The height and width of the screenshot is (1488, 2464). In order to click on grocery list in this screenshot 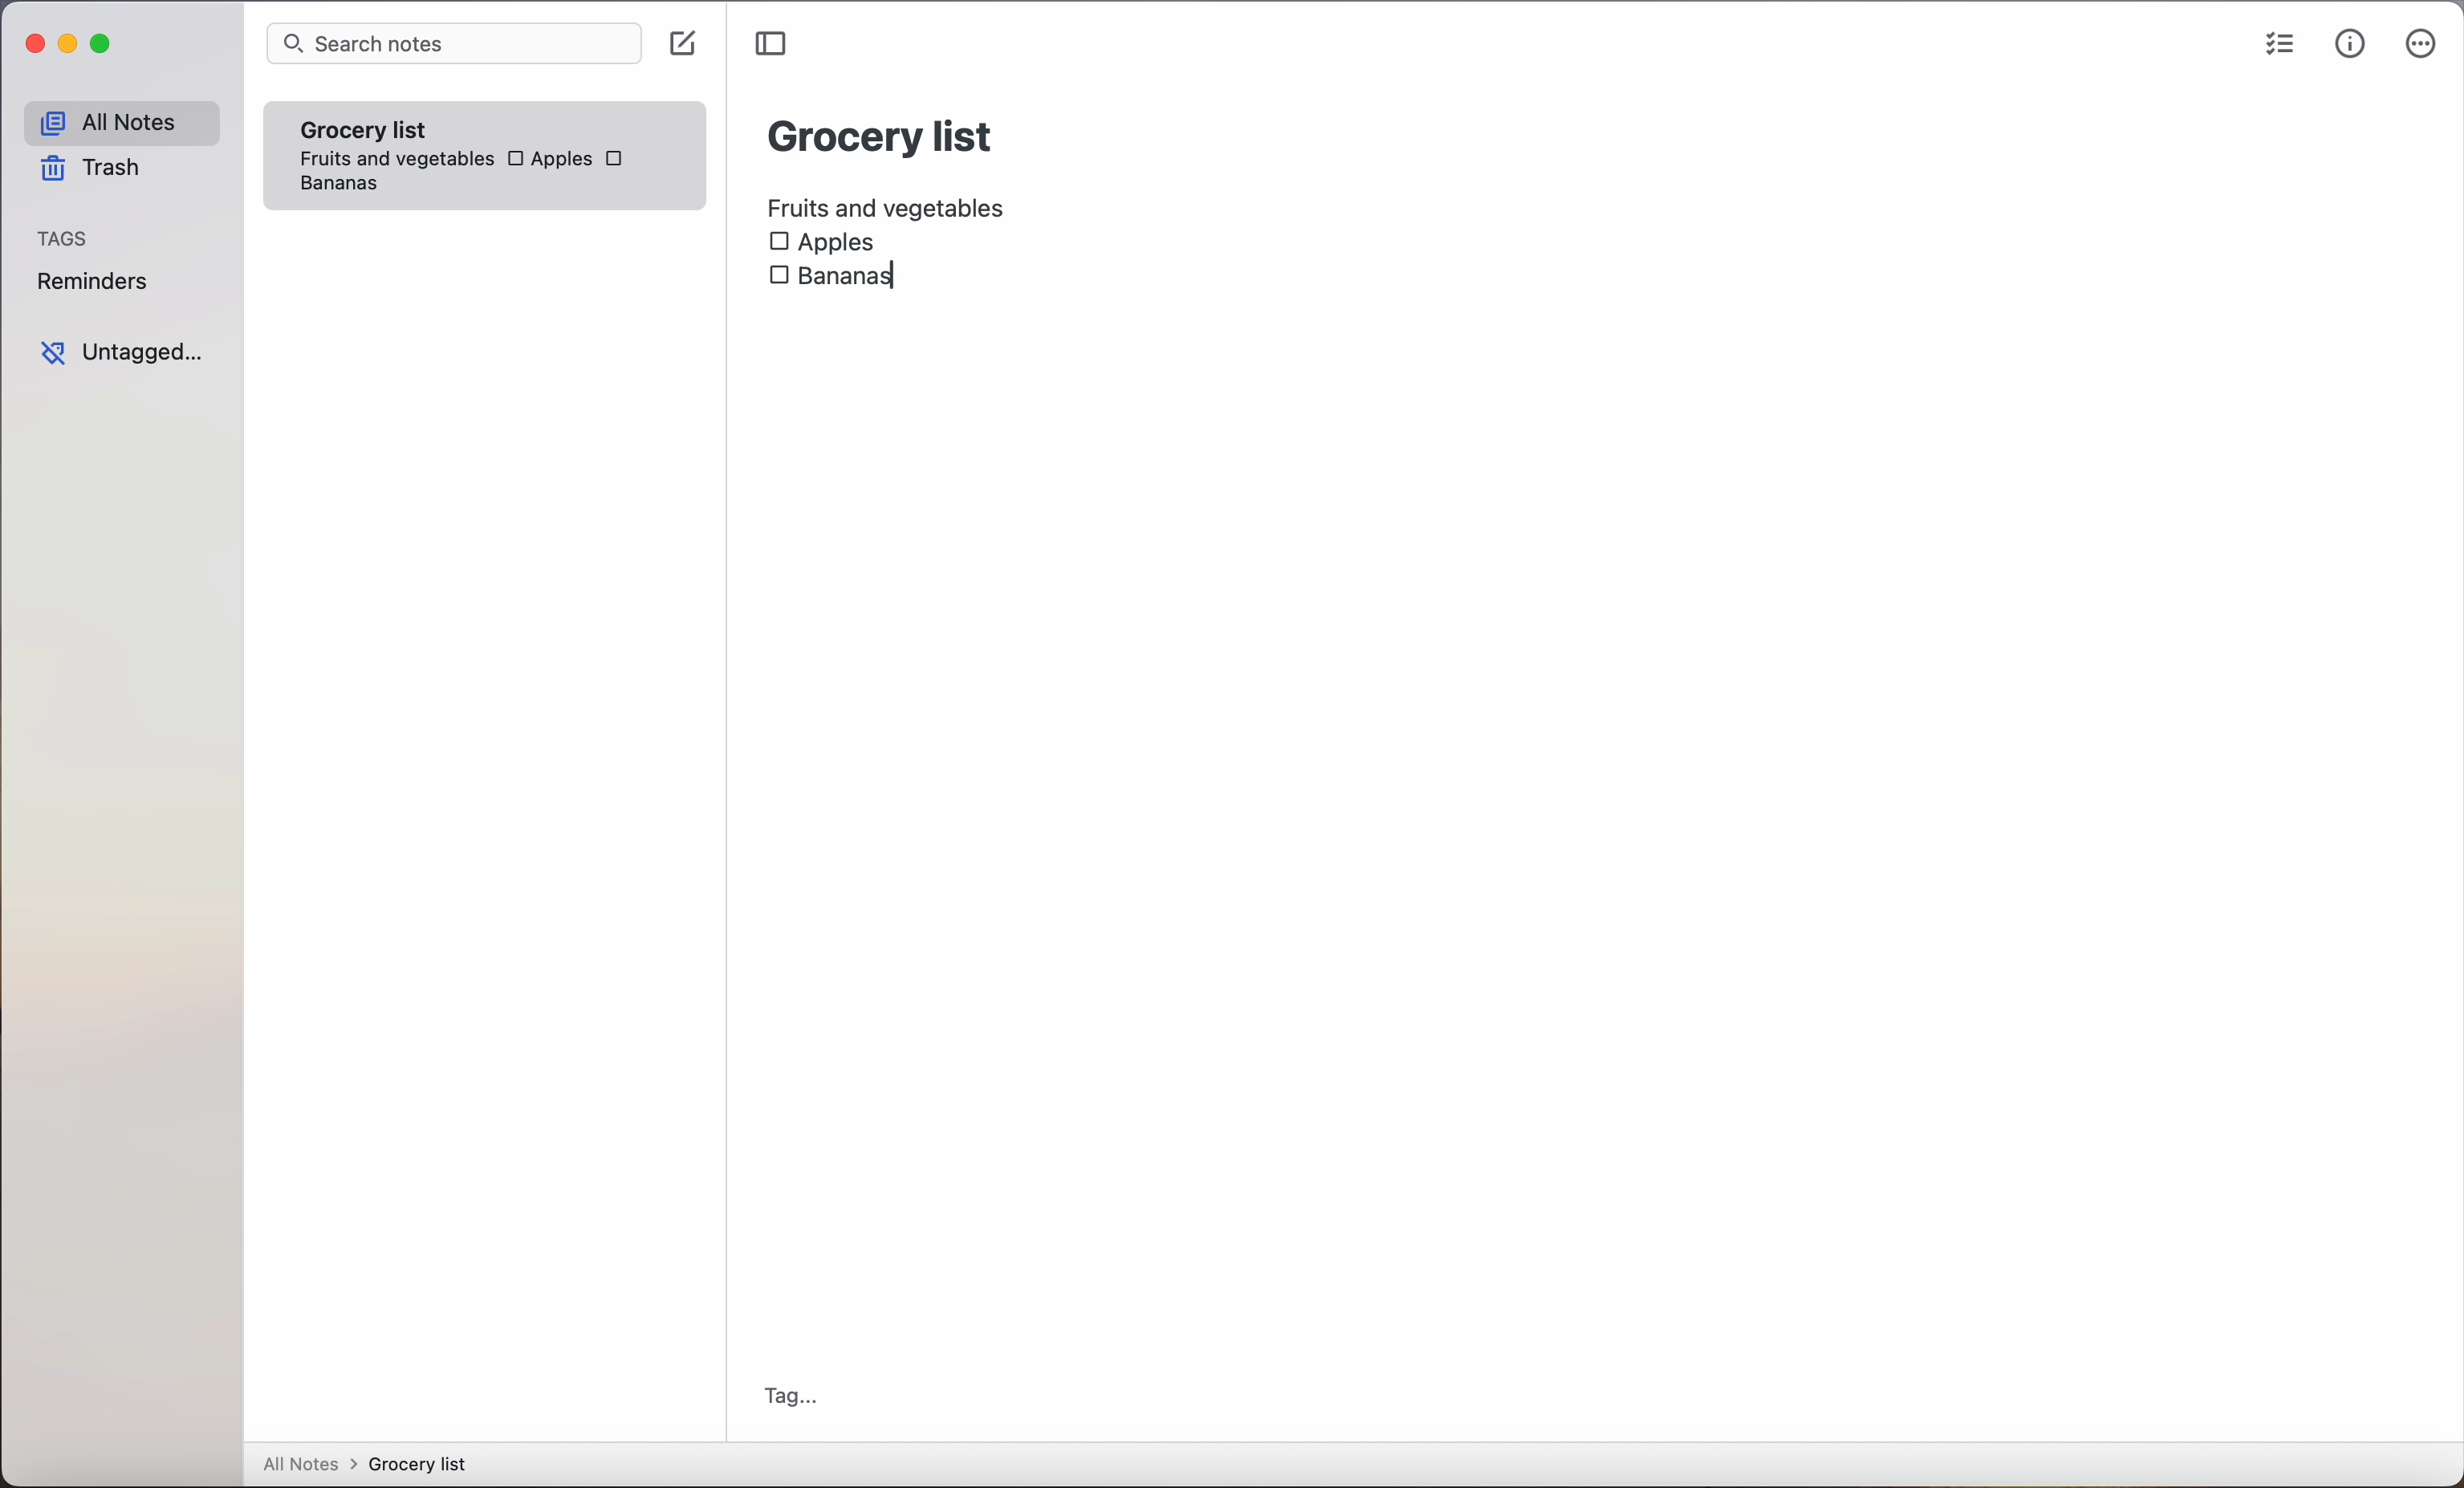, I will do `click(882, 133)`.